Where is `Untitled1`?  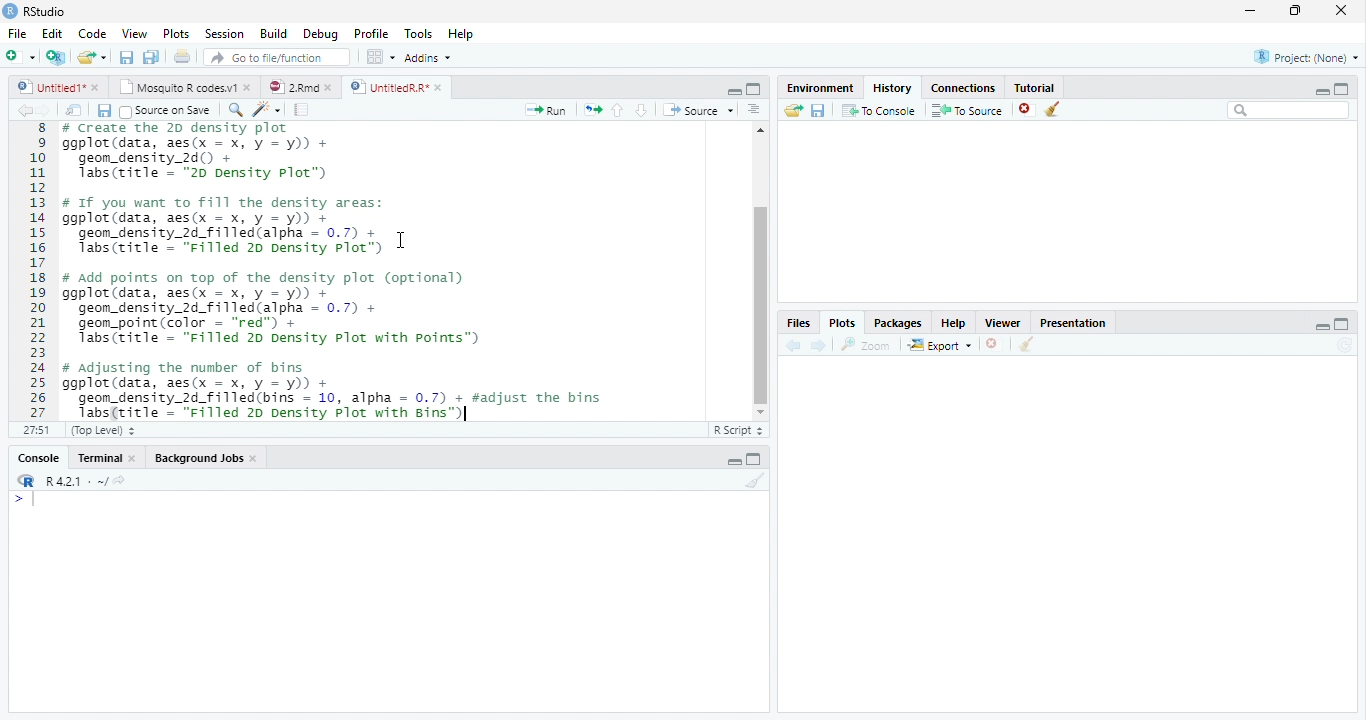 Untitled1 is located at coordinates (46, 87).